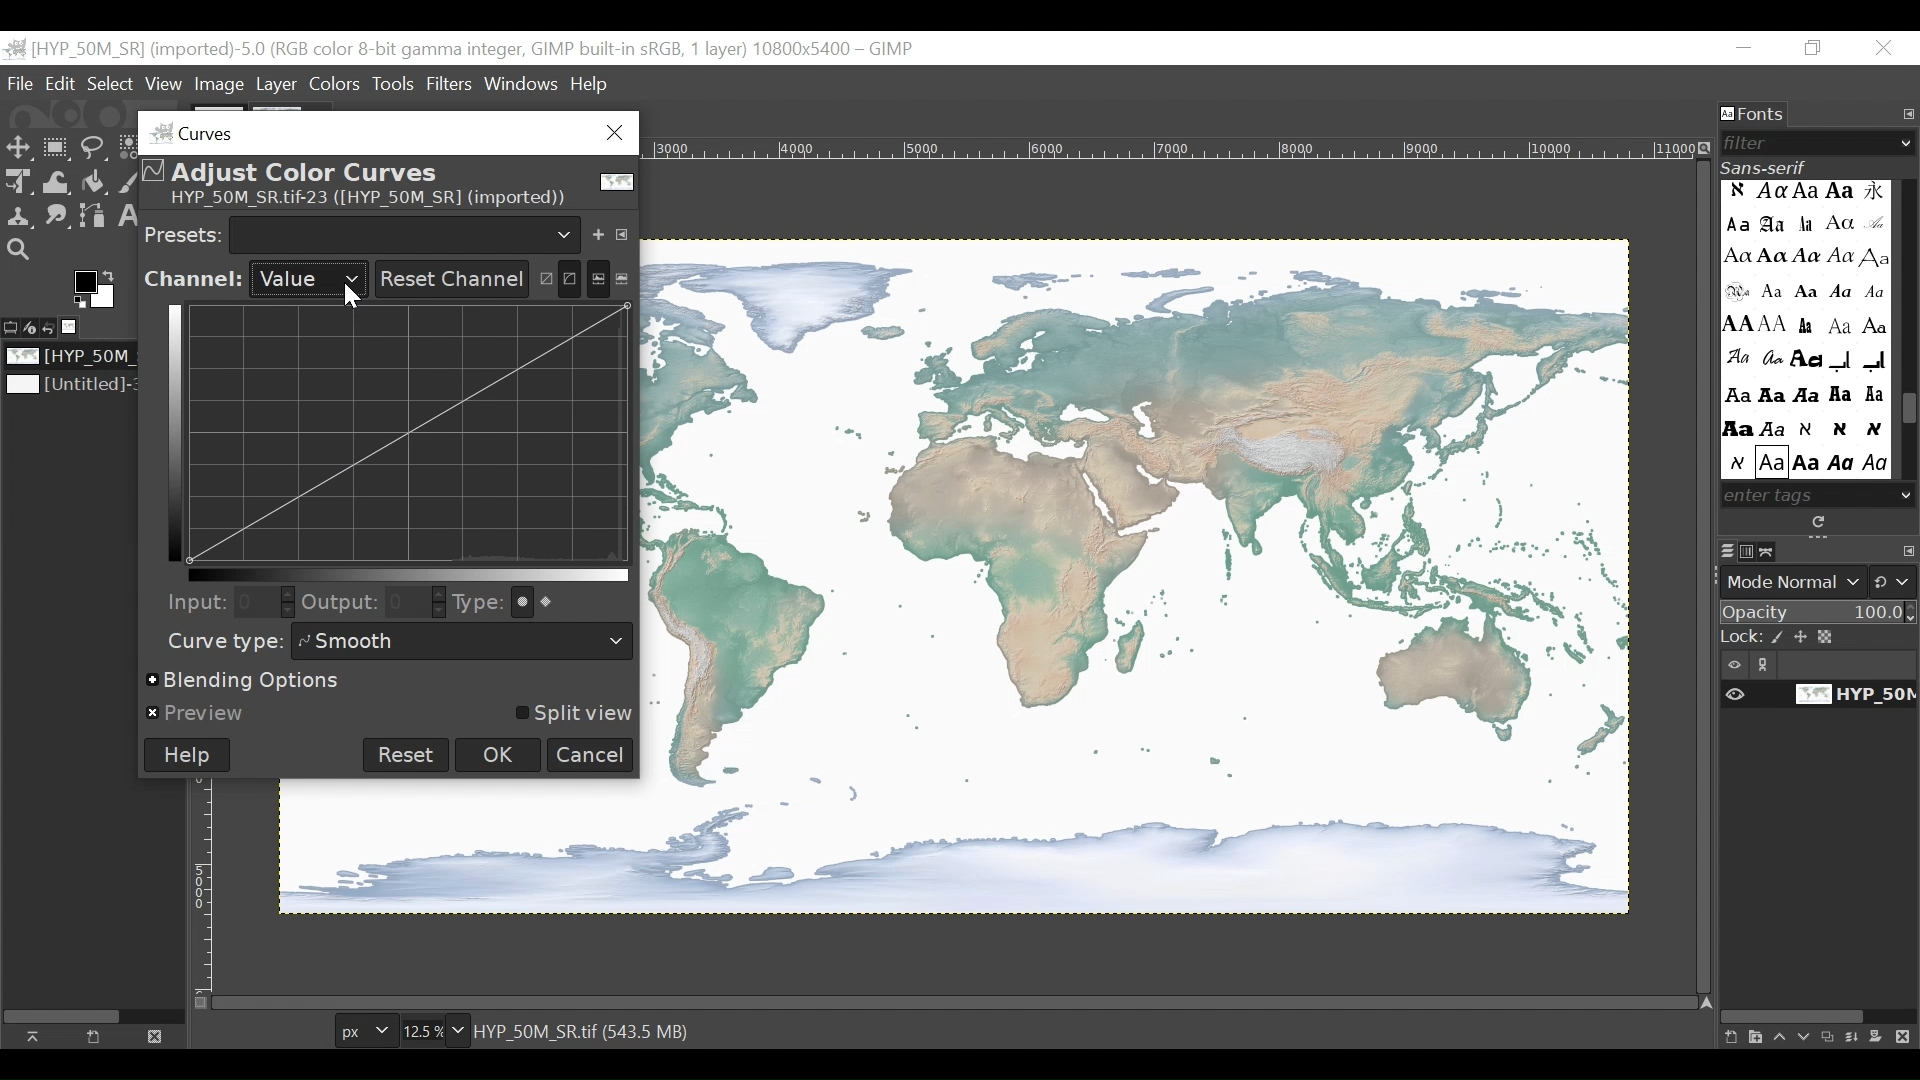 Image resolution: width=1920 pixels, height=1080 pixels. I want to click on Colors, so click(337, 83).